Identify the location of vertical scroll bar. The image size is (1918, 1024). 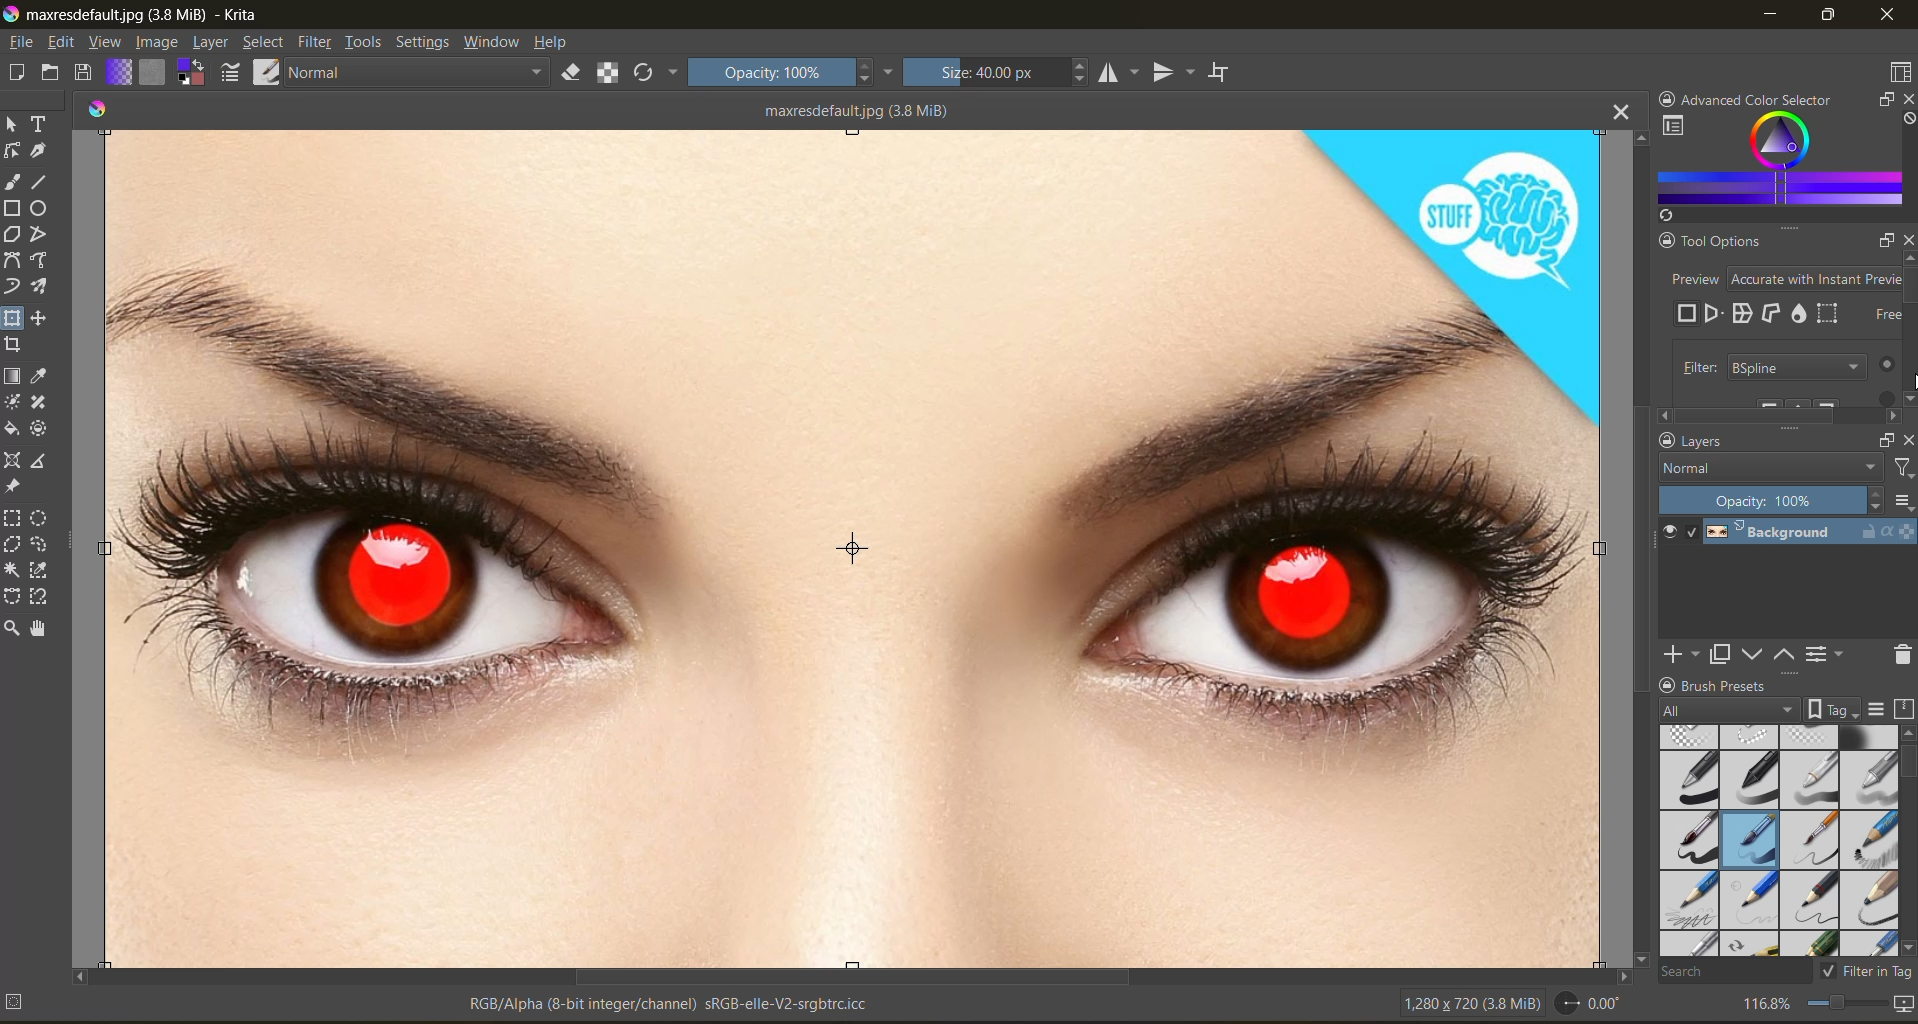
(1906, 778).